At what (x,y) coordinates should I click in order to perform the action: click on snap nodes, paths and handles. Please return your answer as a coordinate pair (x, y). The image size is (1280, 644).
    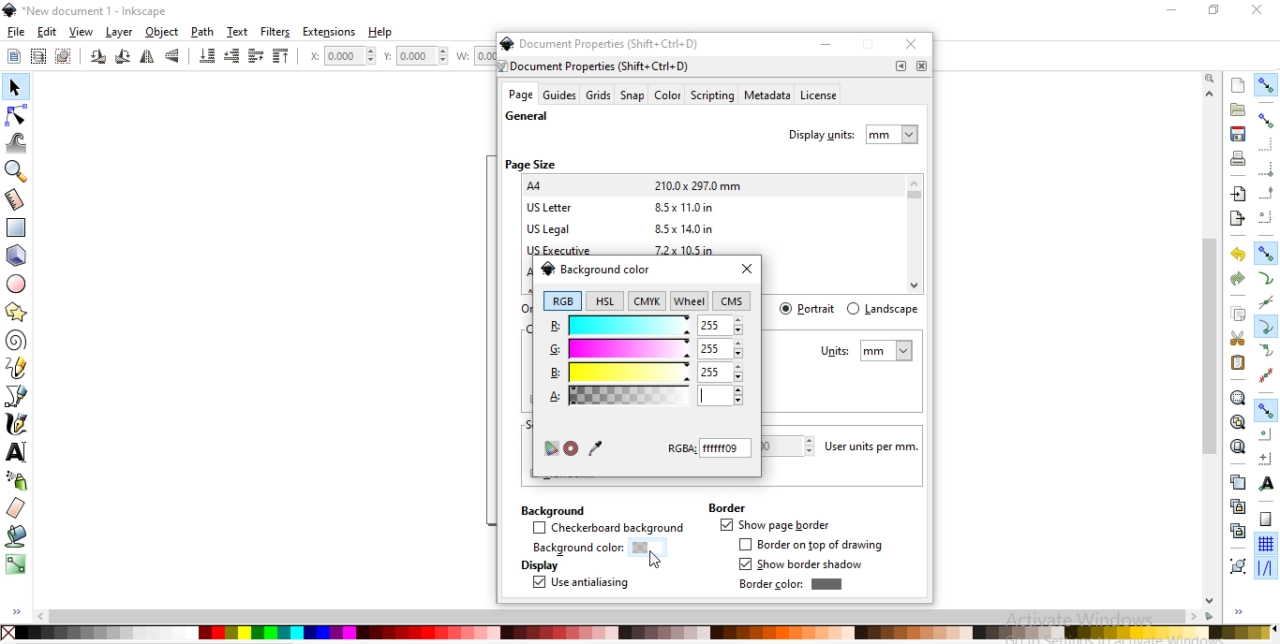
    Looking at the image, I should click on (1266, 253).